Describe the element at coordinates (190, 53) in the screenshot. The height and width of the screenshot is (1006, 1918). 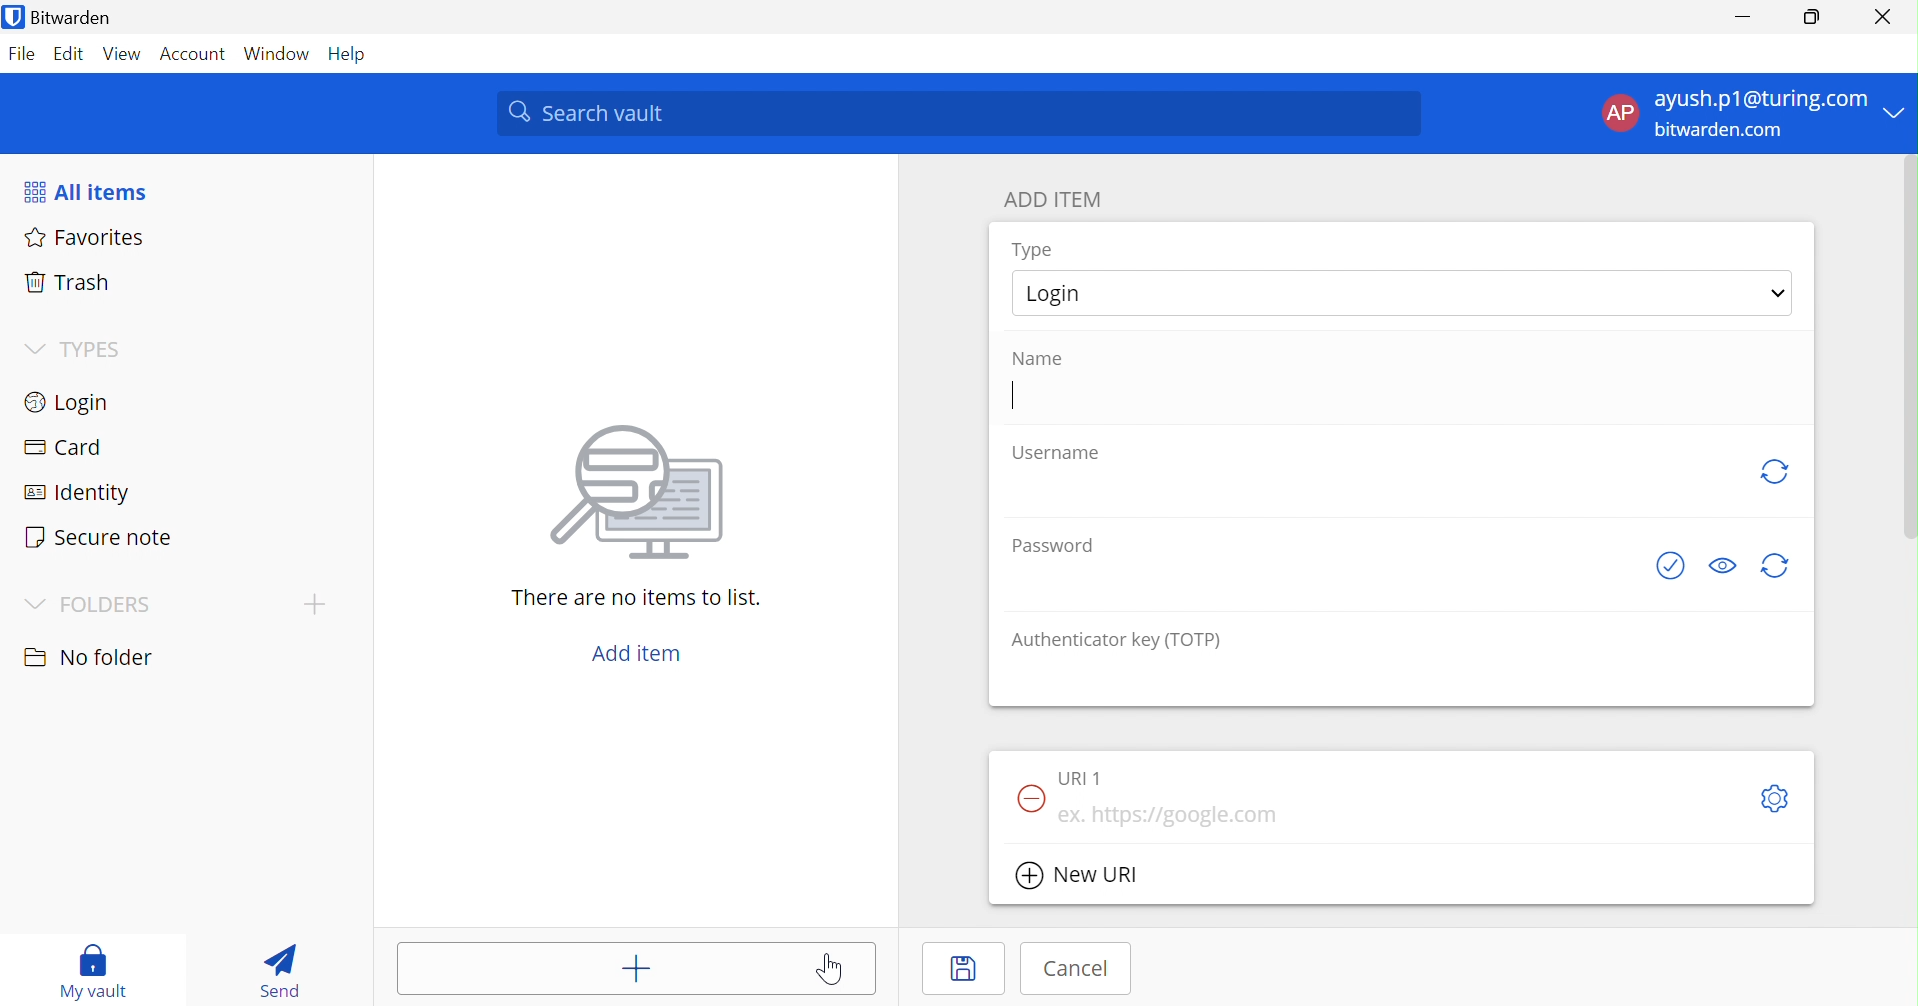
I see `Account` at that location.